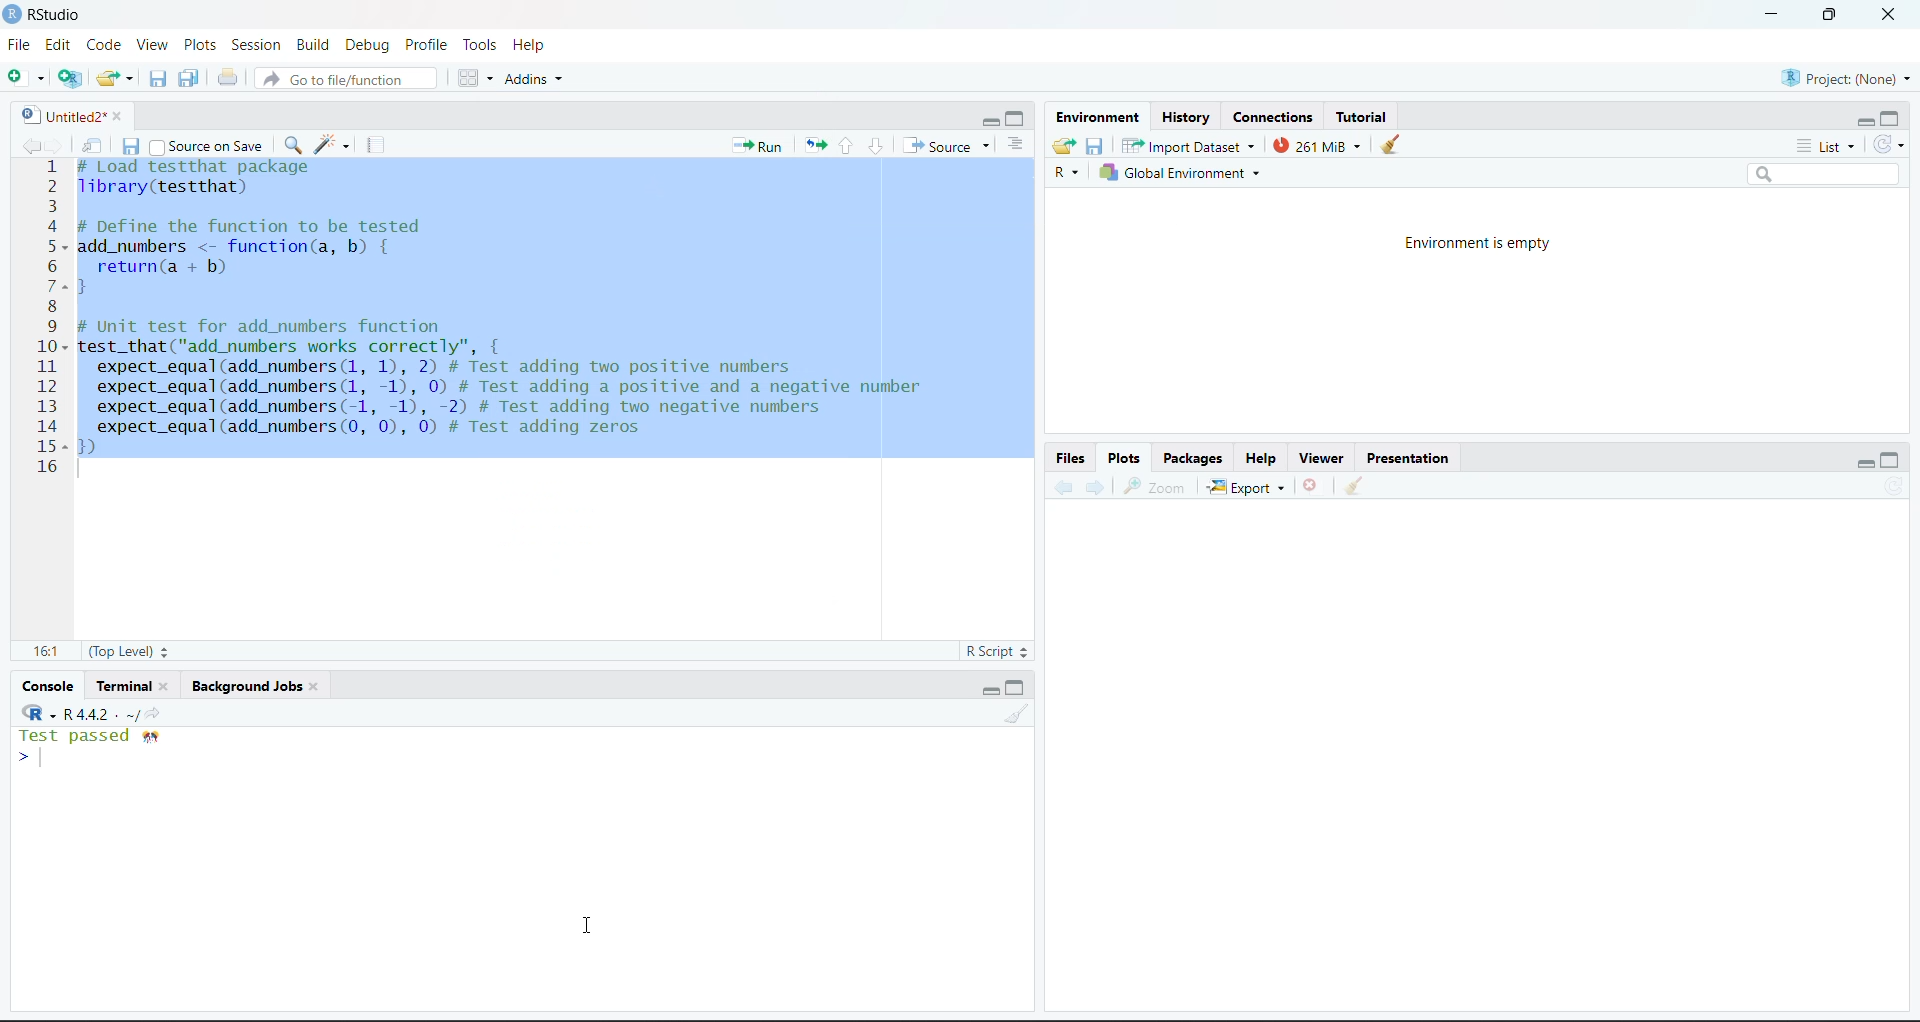  What do you see at coordinates (983, 119) in the screenshot?
I see `minimize` at bounding box center [983, 119].